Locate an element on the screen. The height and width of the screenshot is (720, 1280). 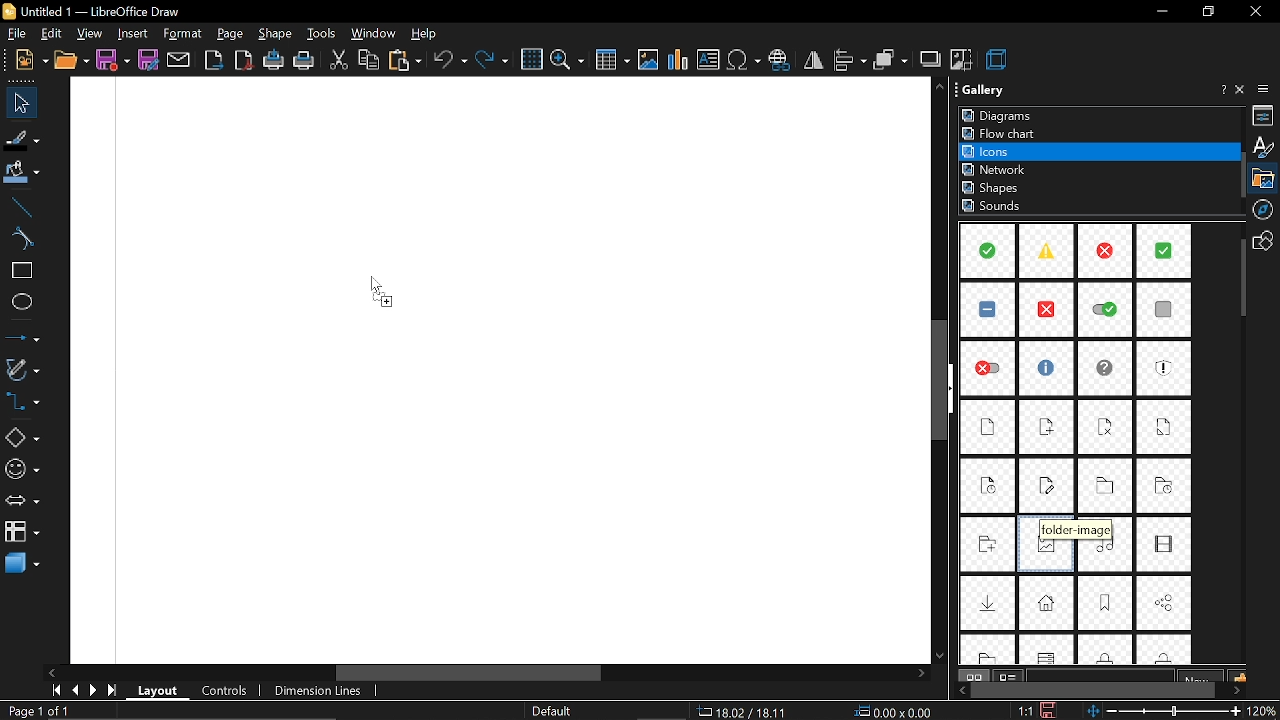
Cursor is located at coordinates (378, 297).